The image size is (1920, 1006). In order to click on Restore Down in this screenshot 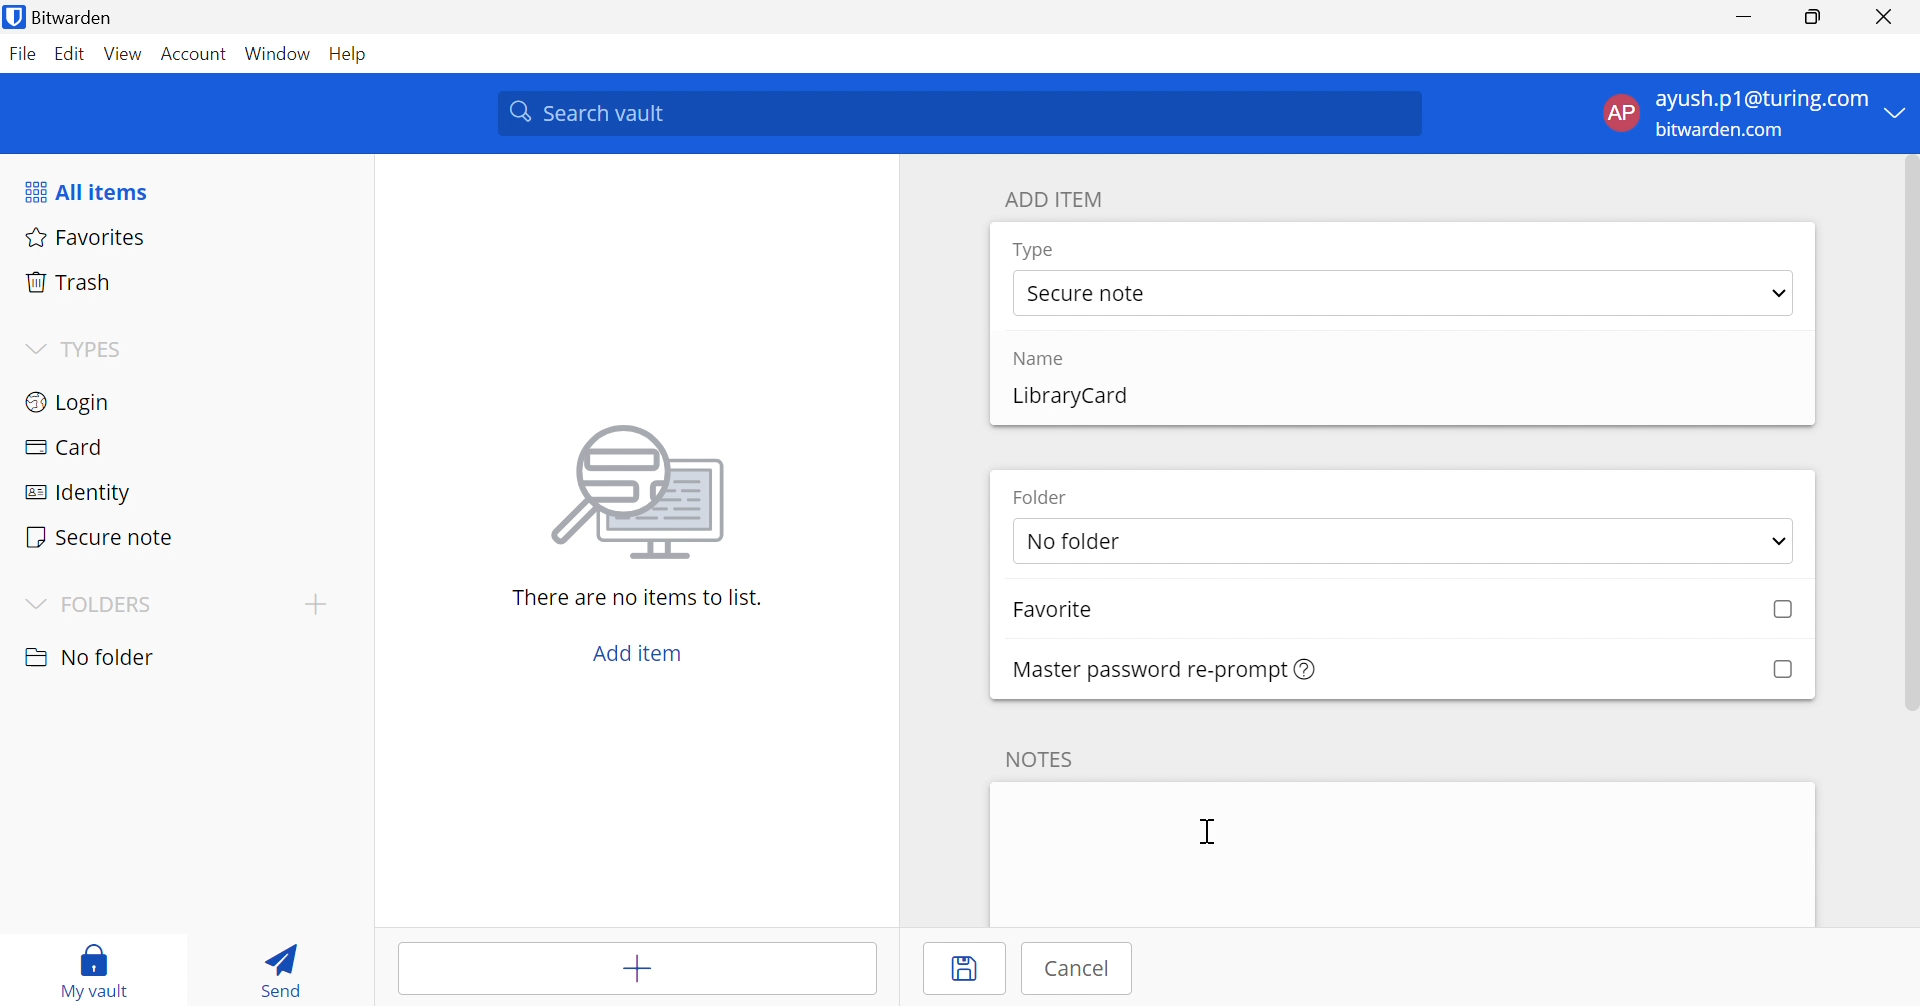, I will do `click(1814, 14)`.